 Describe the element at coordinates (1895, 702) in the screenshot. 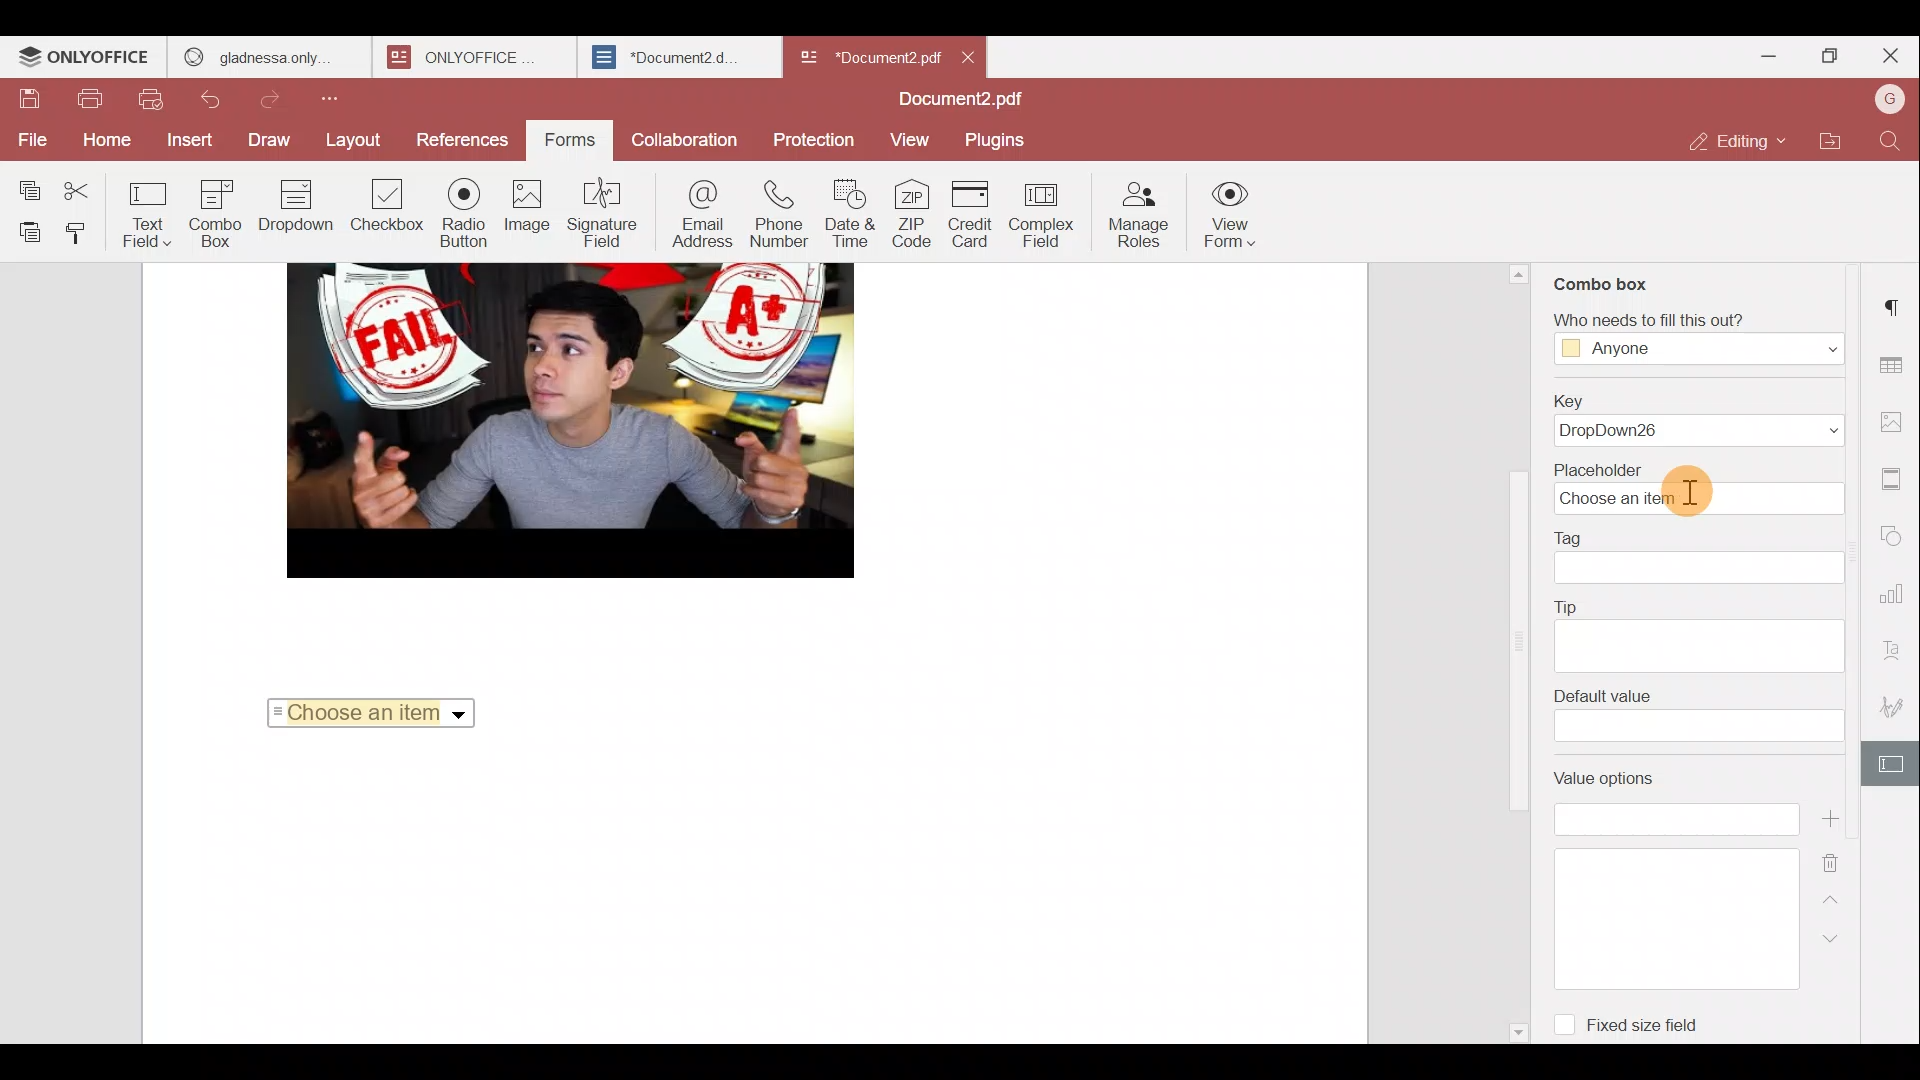

I see `Signature settings` at that location.